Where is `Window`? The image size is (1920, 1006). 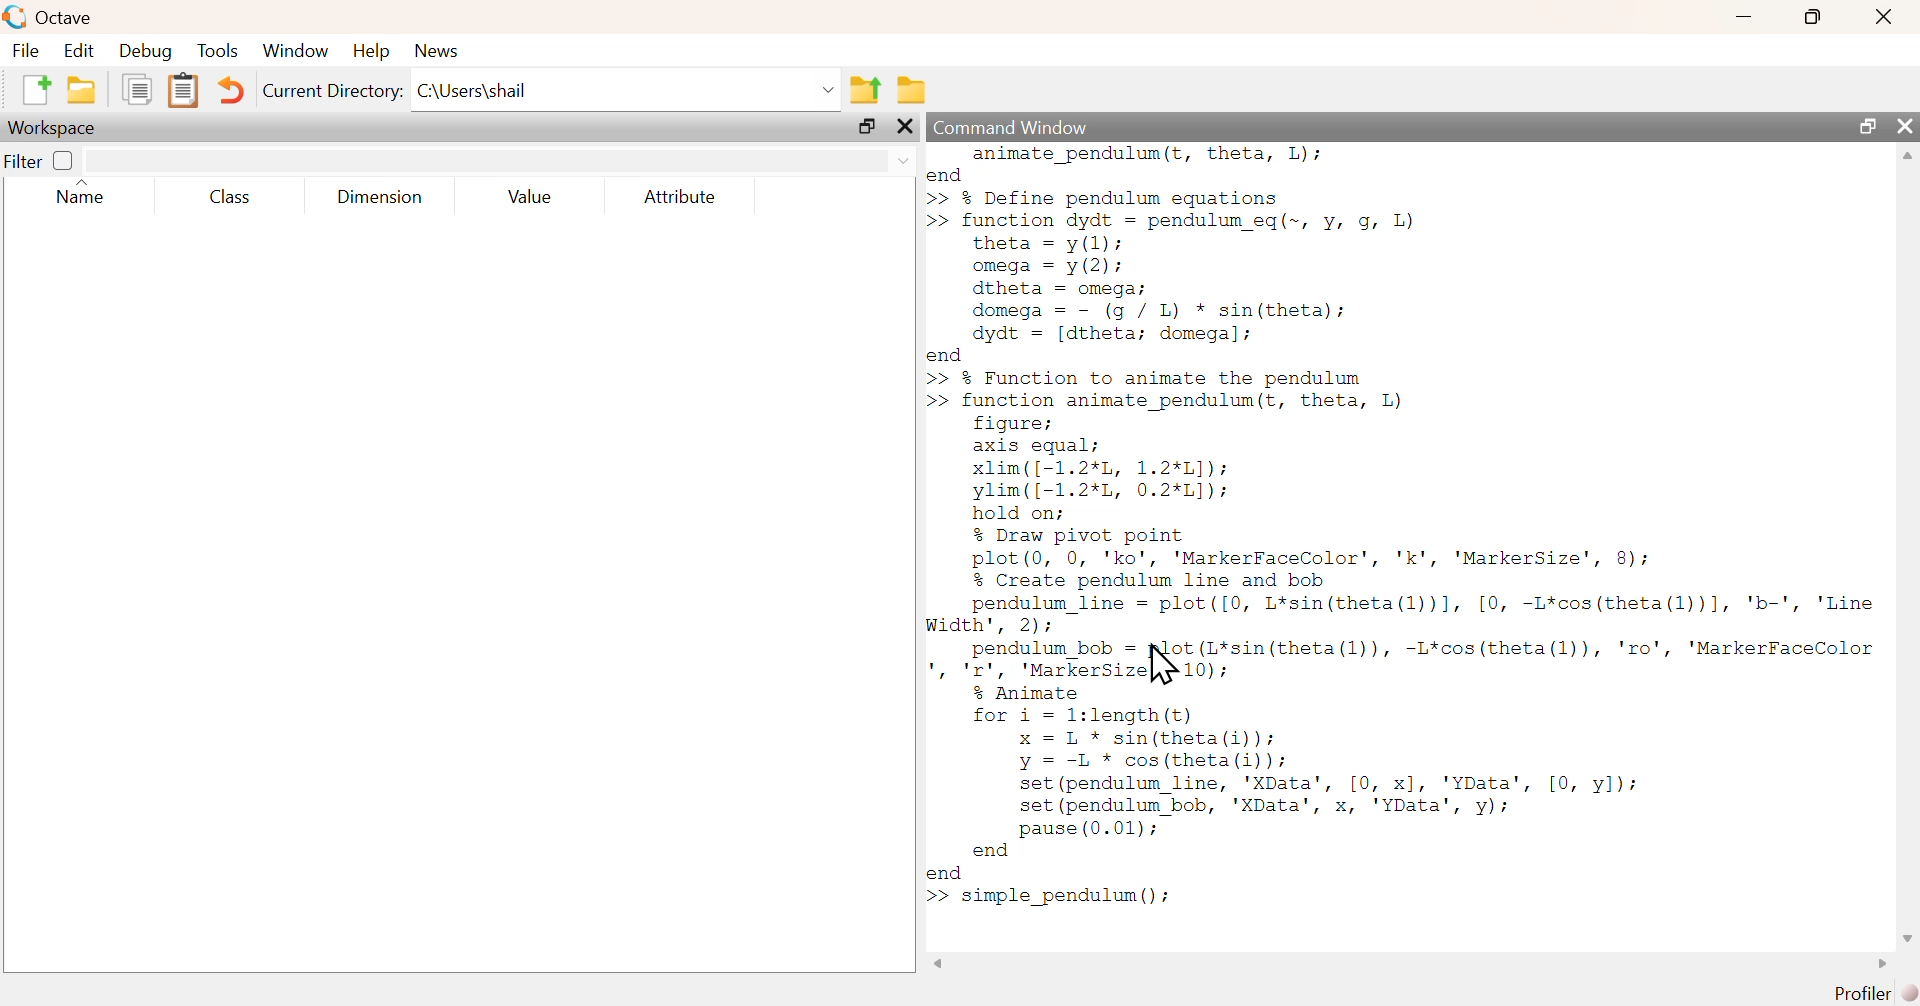
Window is located at coordinates (298, 52).